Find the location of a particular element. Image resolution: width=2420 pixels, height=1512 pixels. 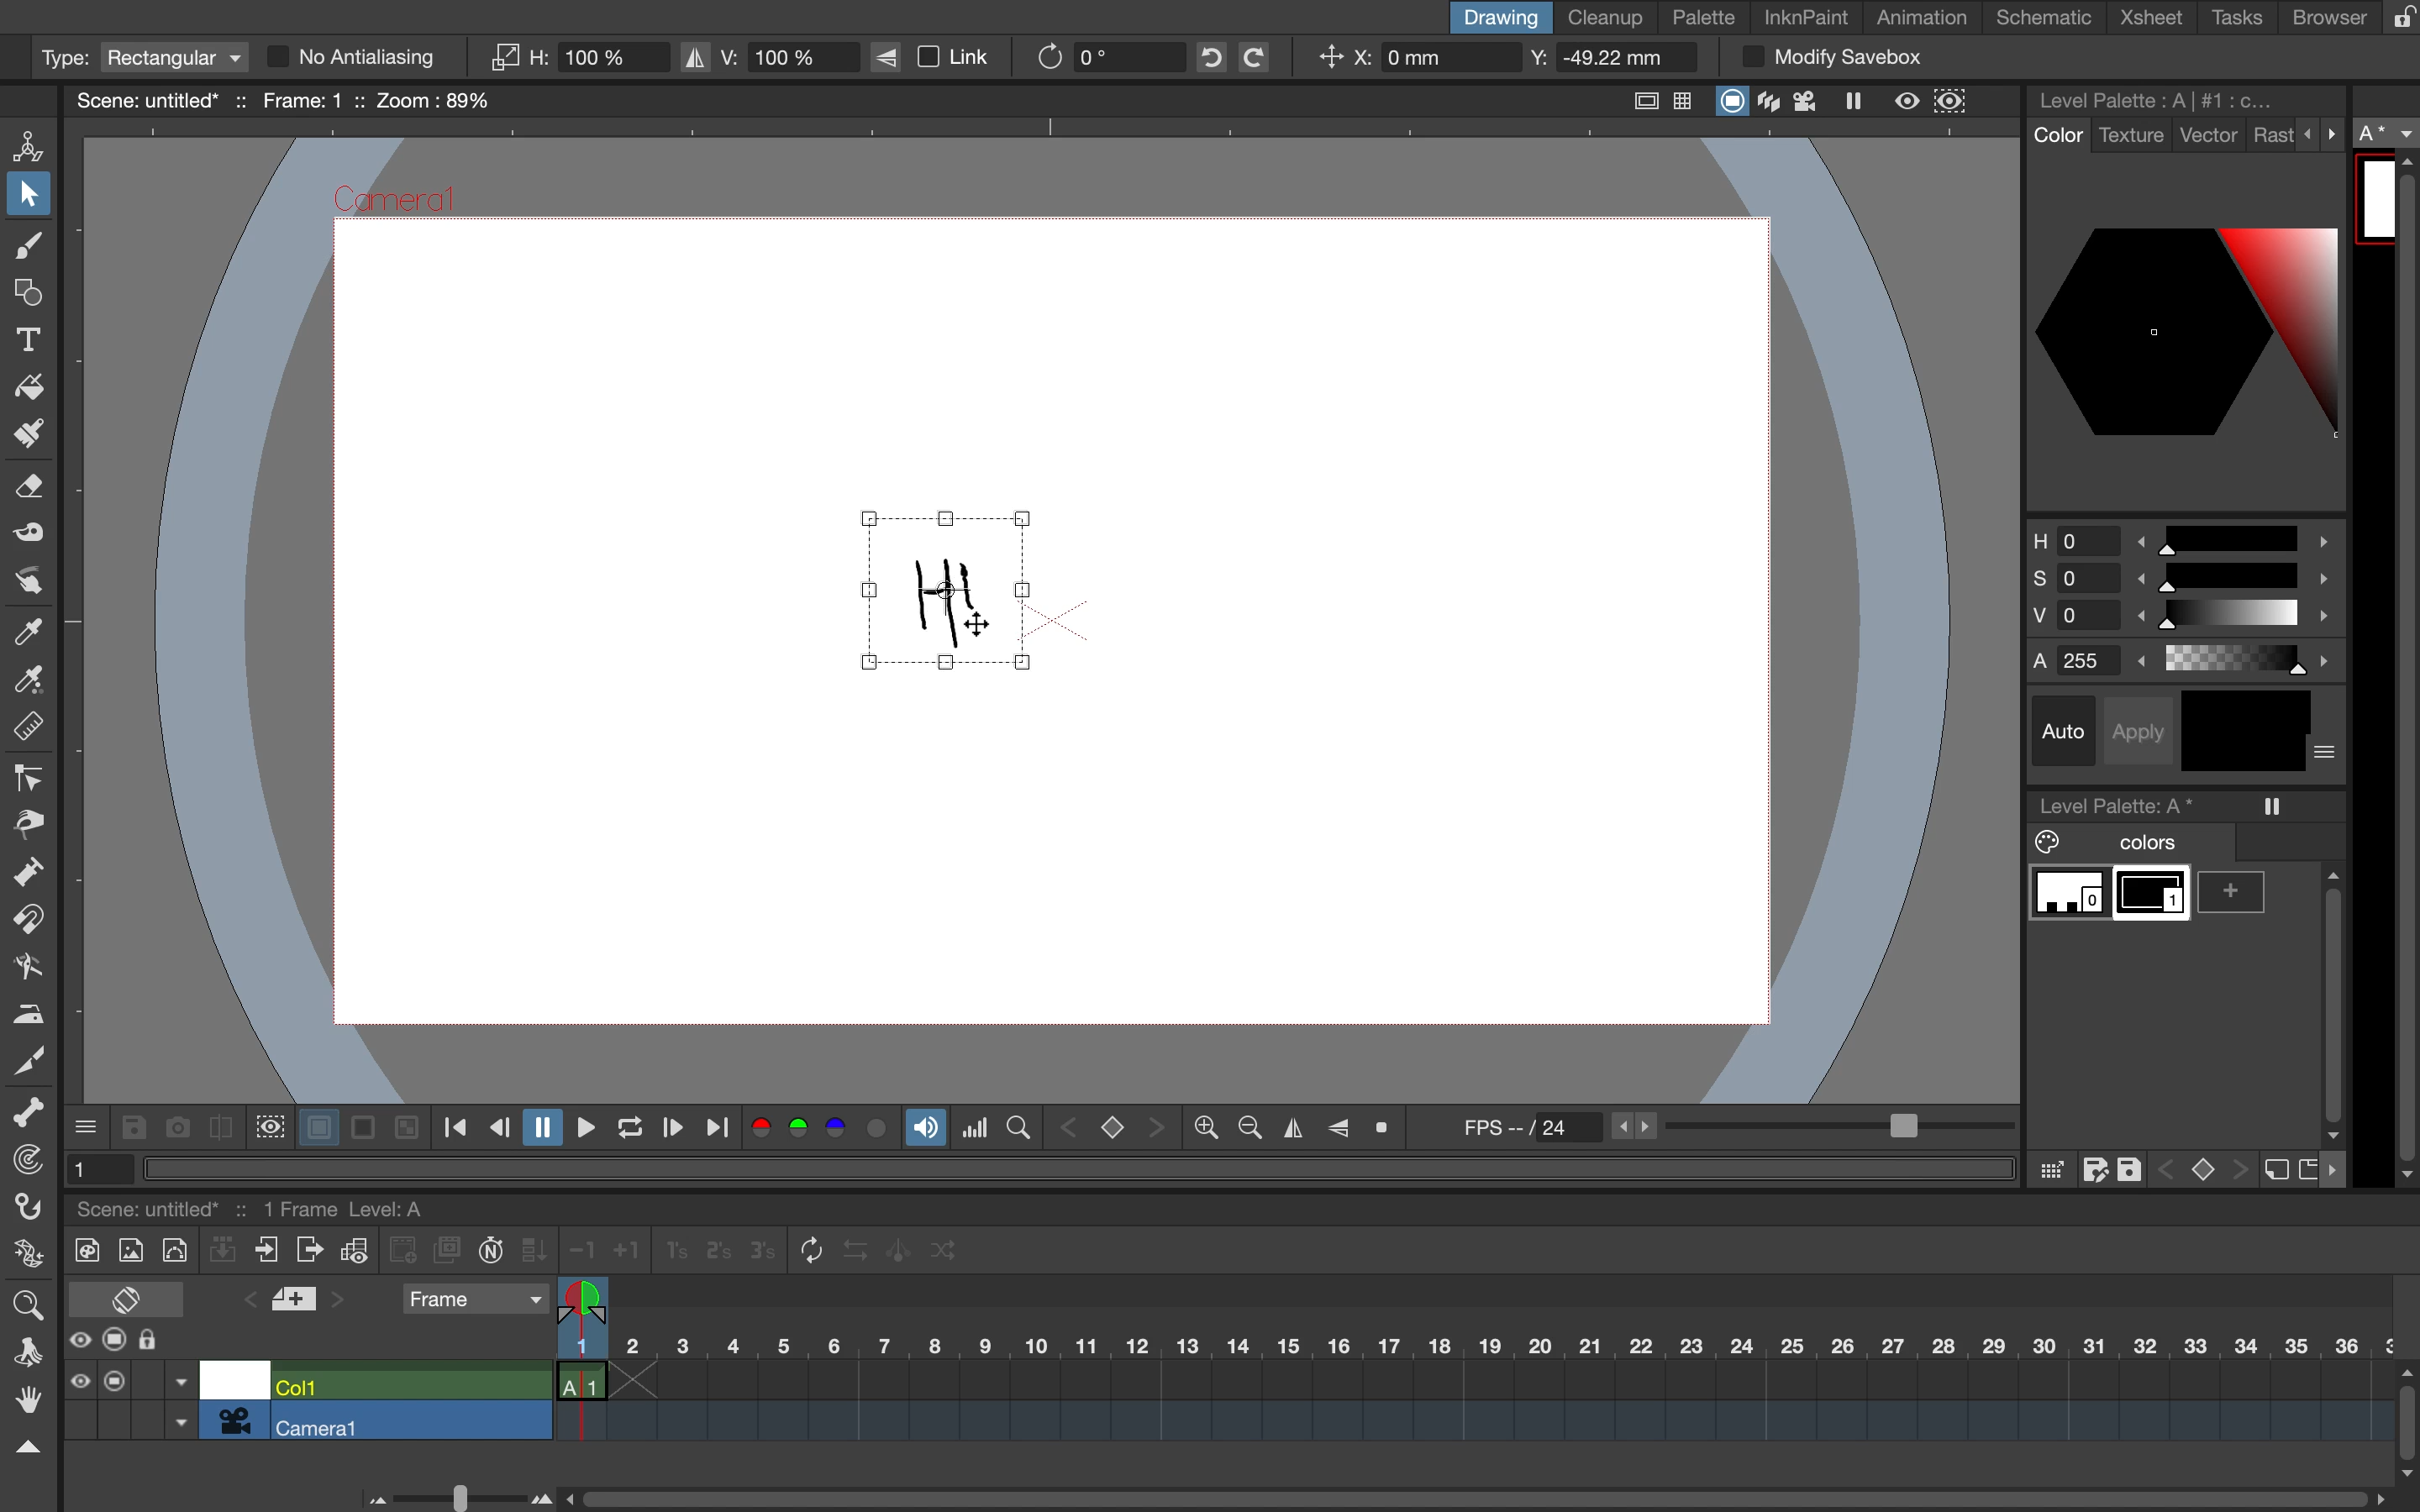

colors is located at coordinates (822, 1130).